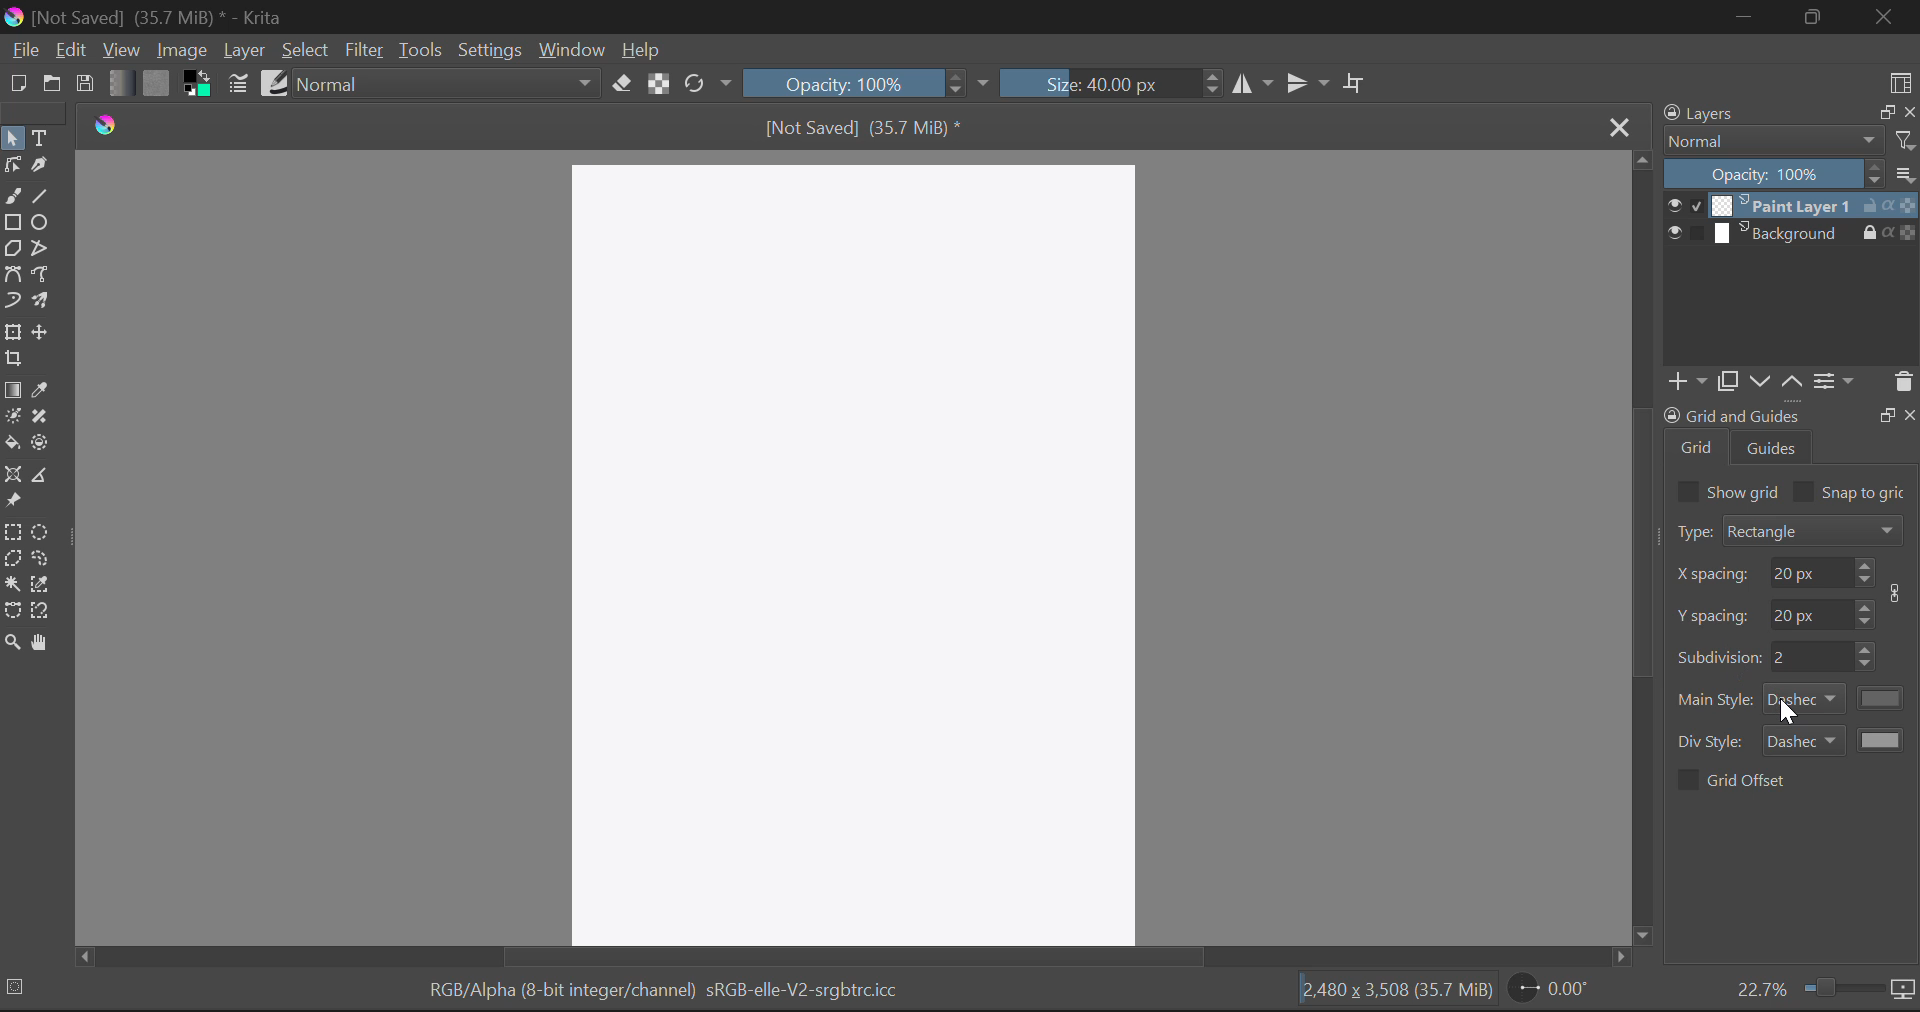 The image size is (1920, 1012). What do you see at coordinates (1911, 413) in the screenshot?
I see `` at bounding box center [1911, 413].